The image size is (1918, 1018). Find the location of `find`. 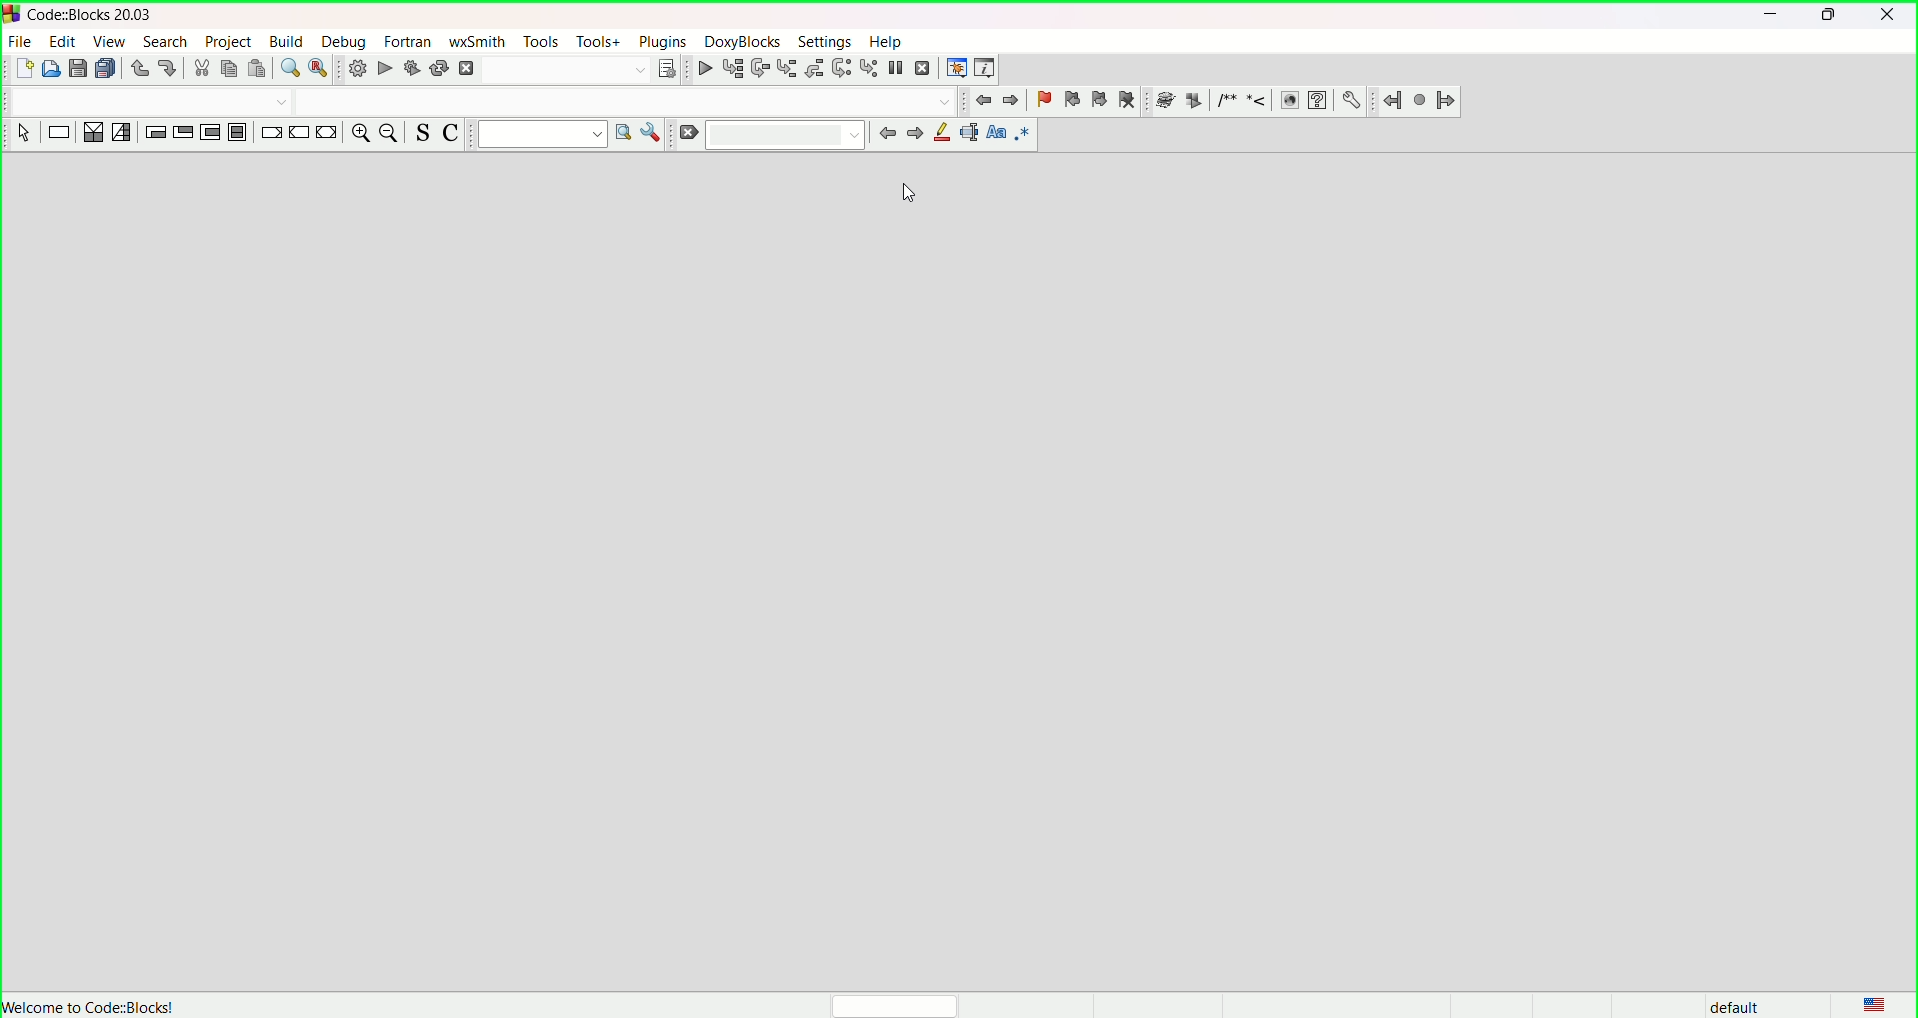

find is located at coordinates (286, 70).